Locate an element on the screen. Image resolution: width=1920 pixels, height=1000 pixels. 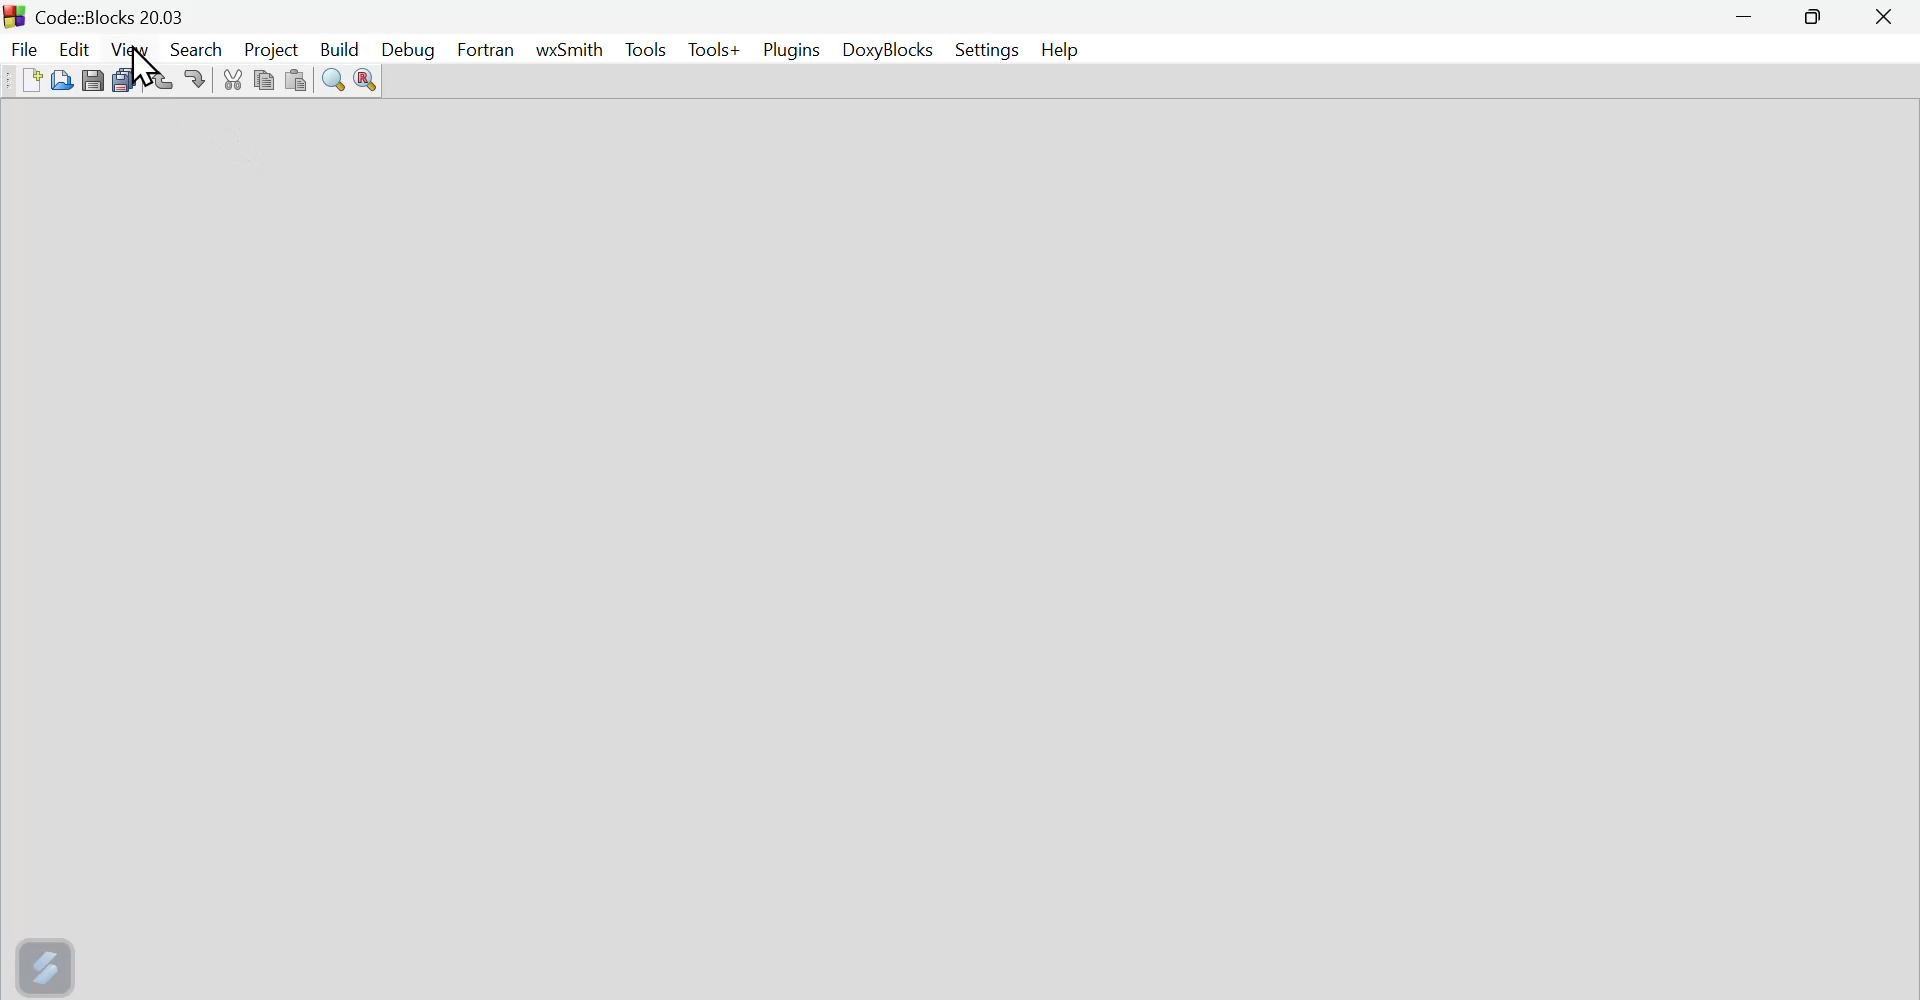
Redo is located at coordinates (202, 78).